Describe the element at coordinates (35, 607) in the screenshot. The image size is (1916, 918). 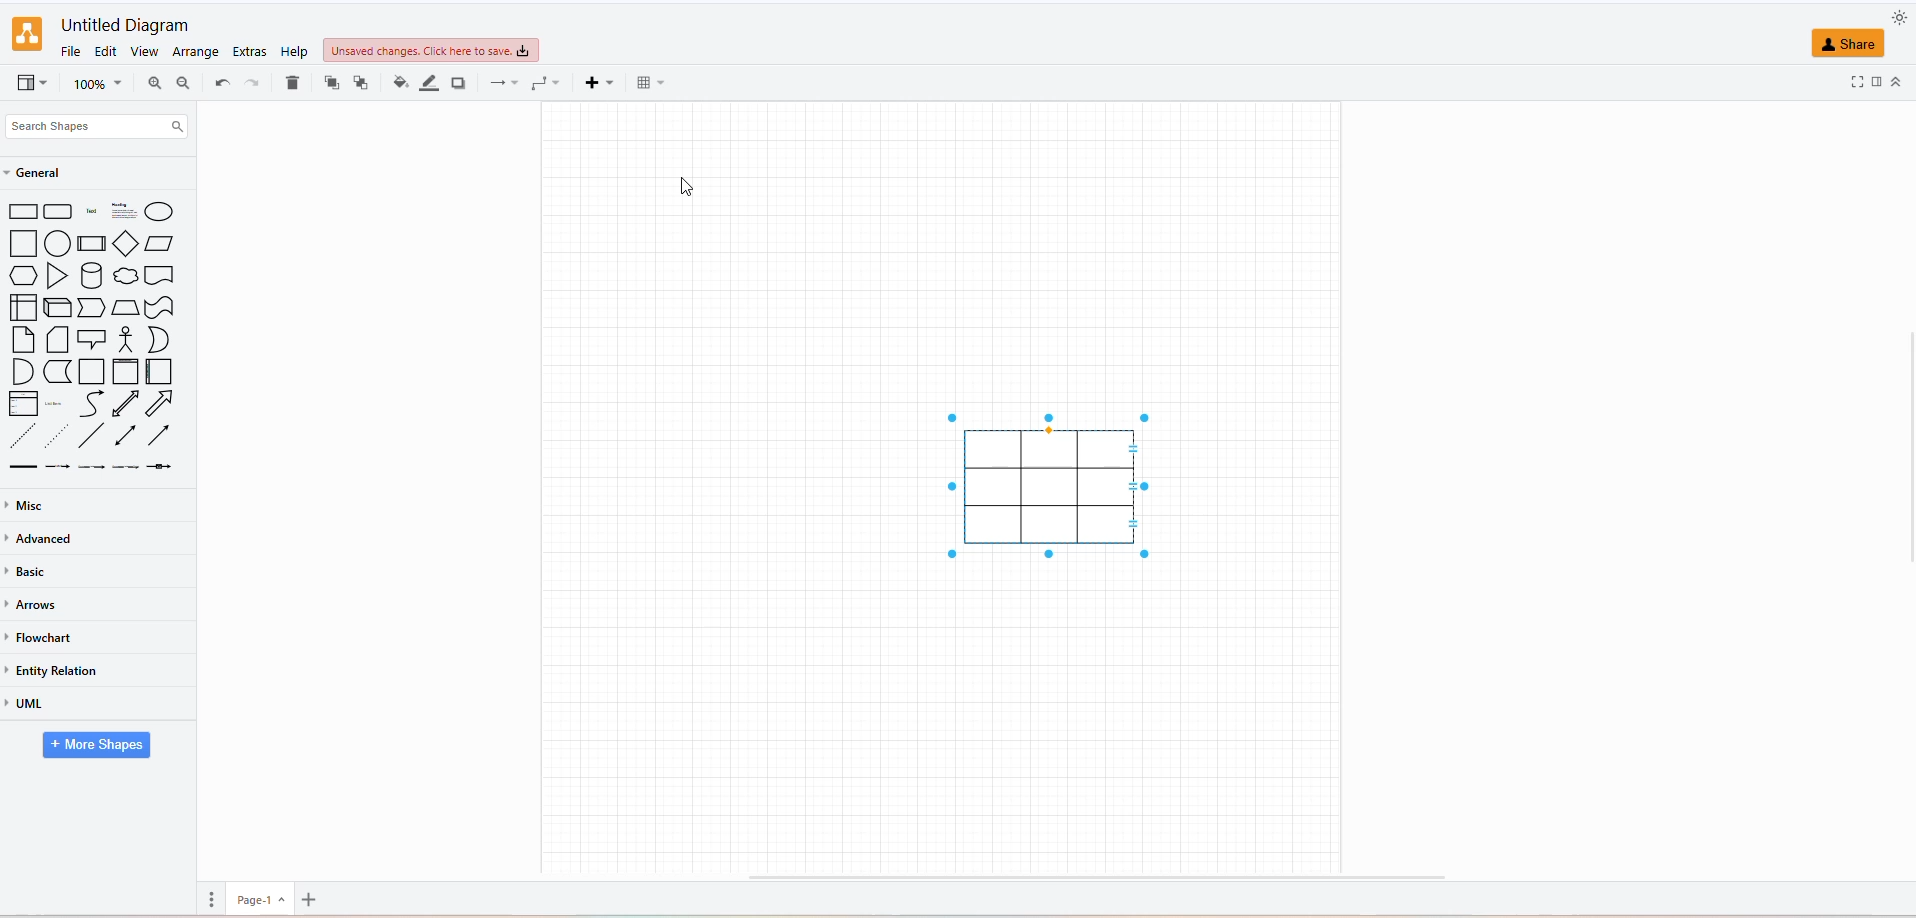
I see `arrows` at that location.